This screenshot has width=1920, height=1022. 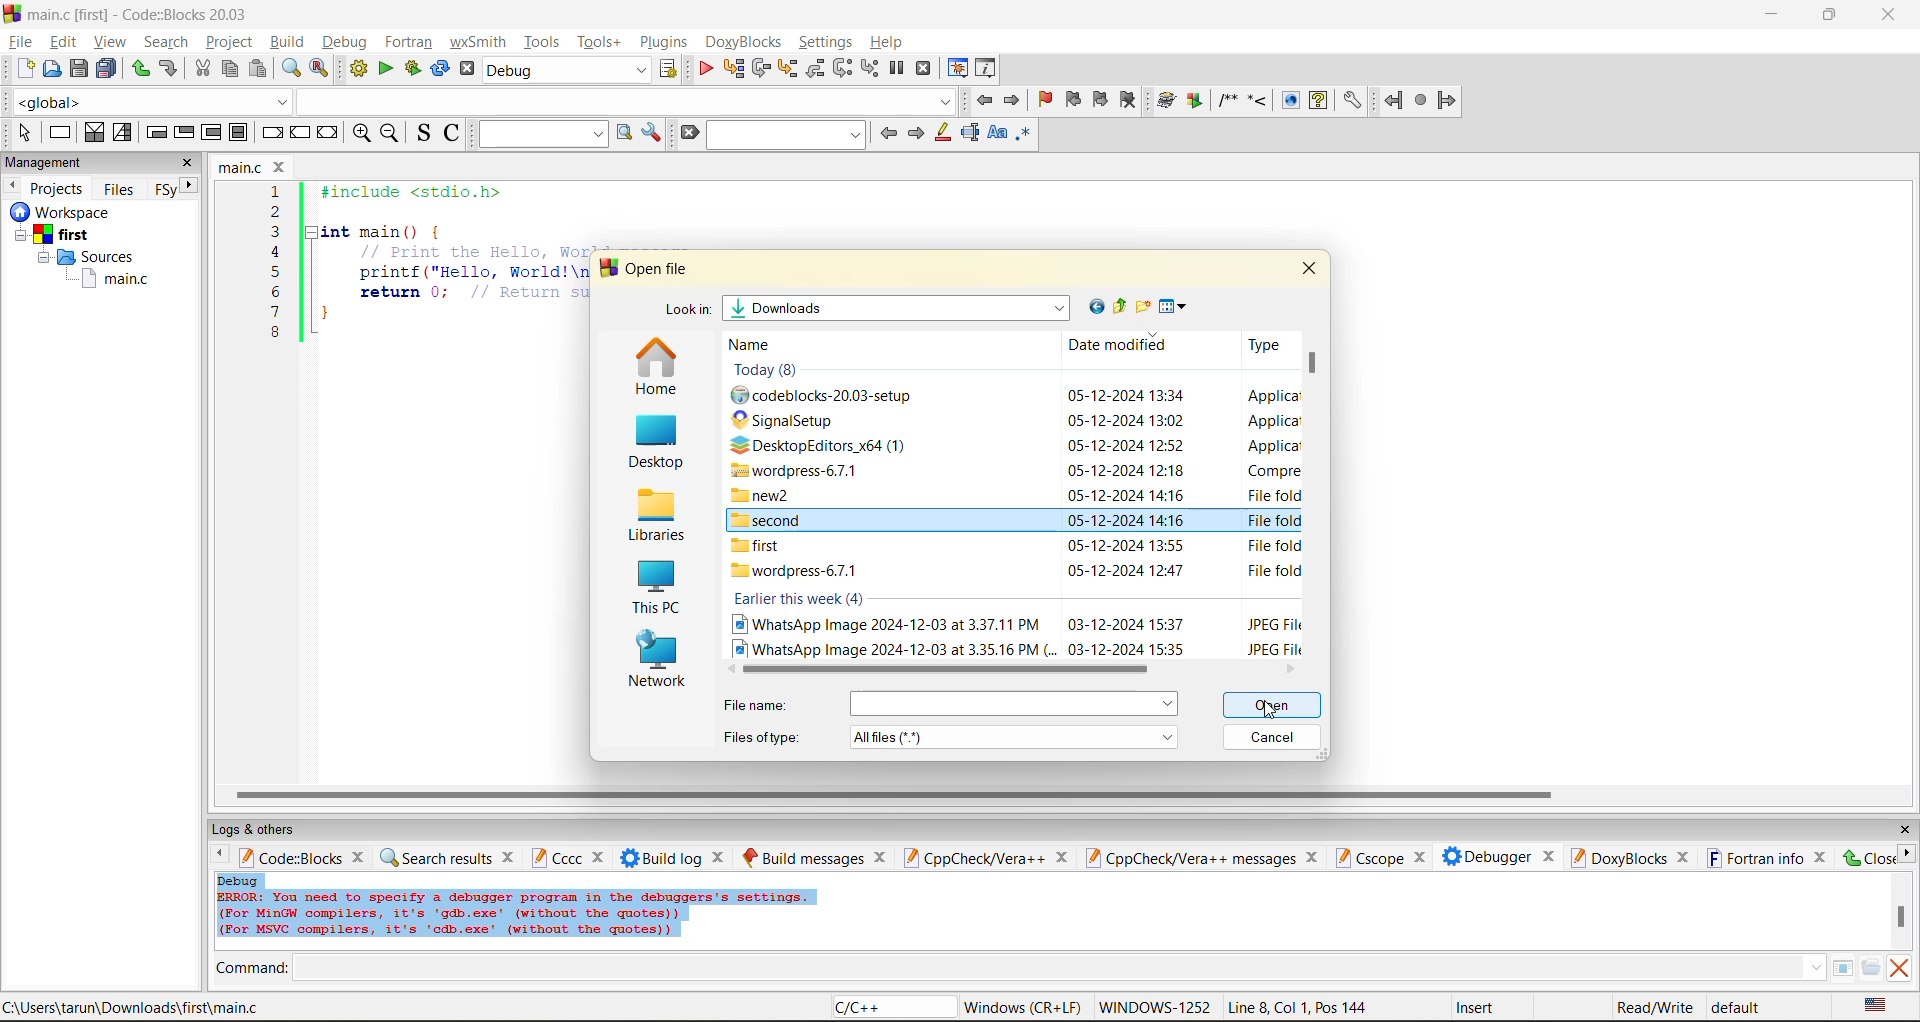 What do you see at coordinates (58, 133) in the screenshot?
I see `instruction` at bounding box center [58, 133].